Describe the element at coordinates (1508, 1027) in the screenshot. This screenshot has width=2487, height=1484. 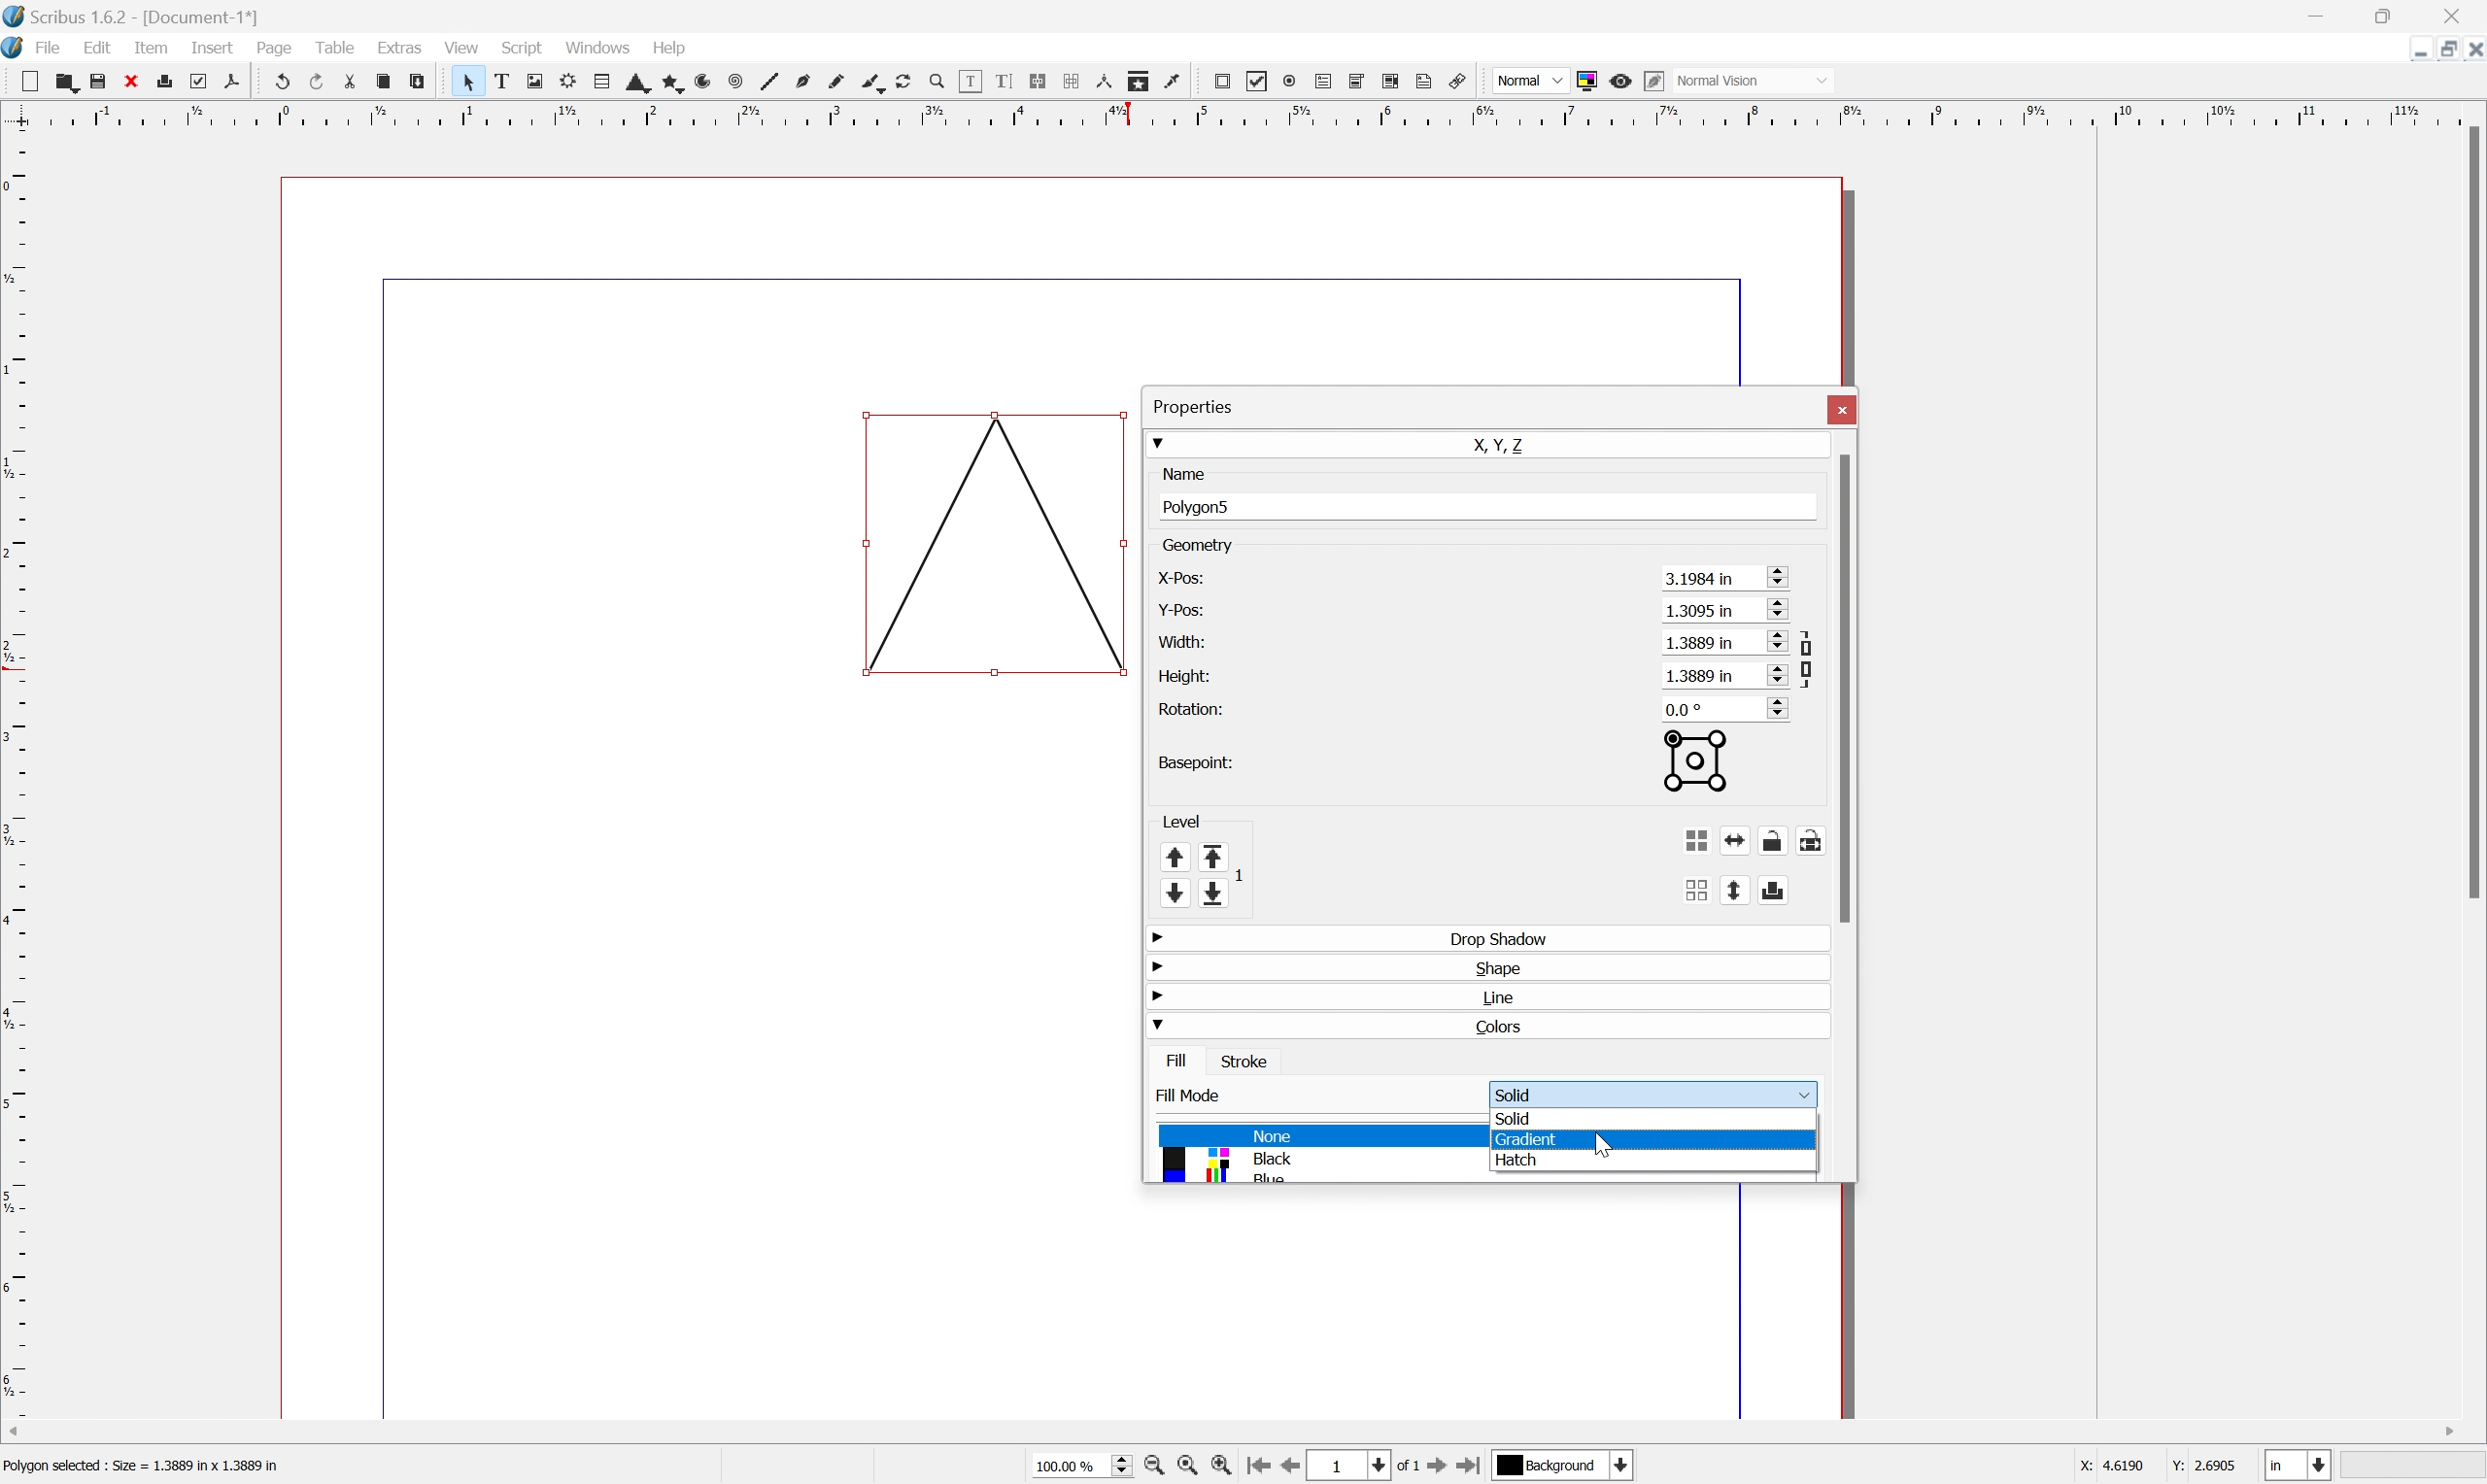
I see `Colors` at that location.